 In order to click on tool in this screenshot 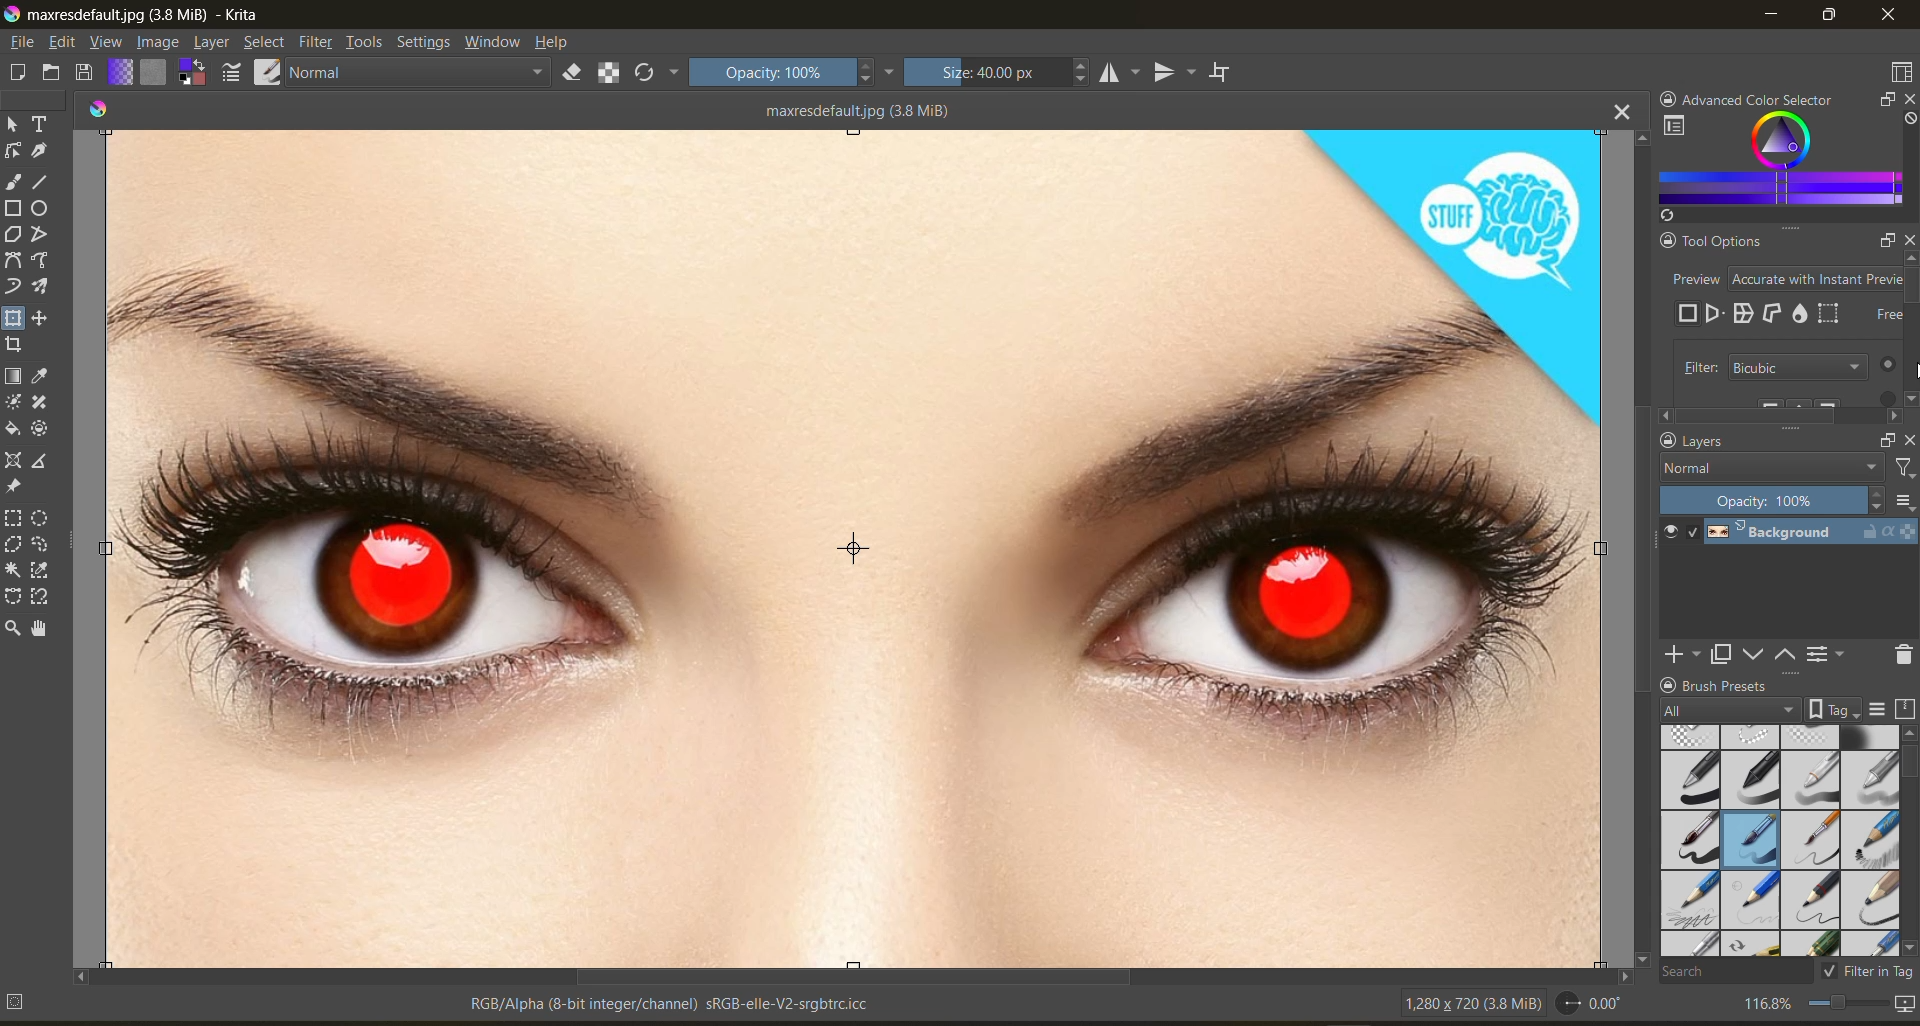, I will do `click(42, 597)`.